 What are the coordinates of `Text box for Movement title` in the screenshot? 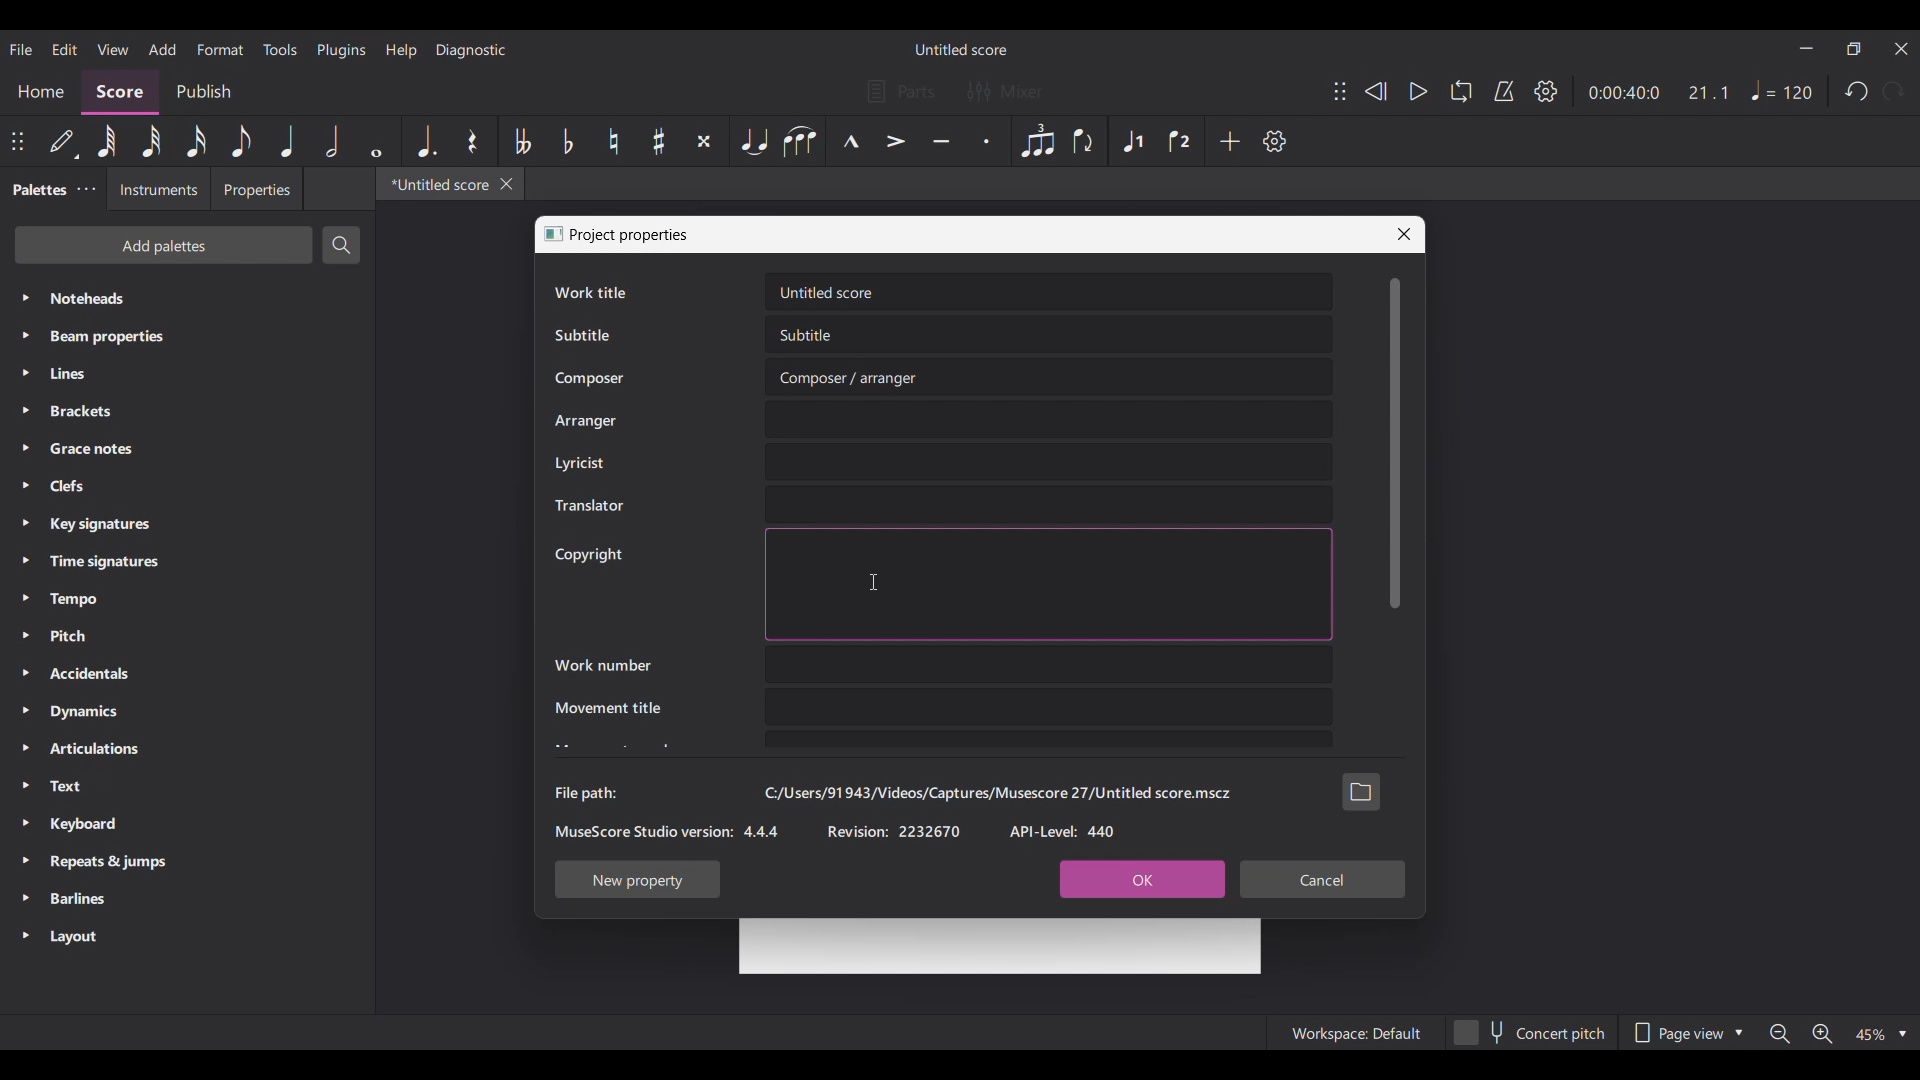 It's located at (1049, 707).